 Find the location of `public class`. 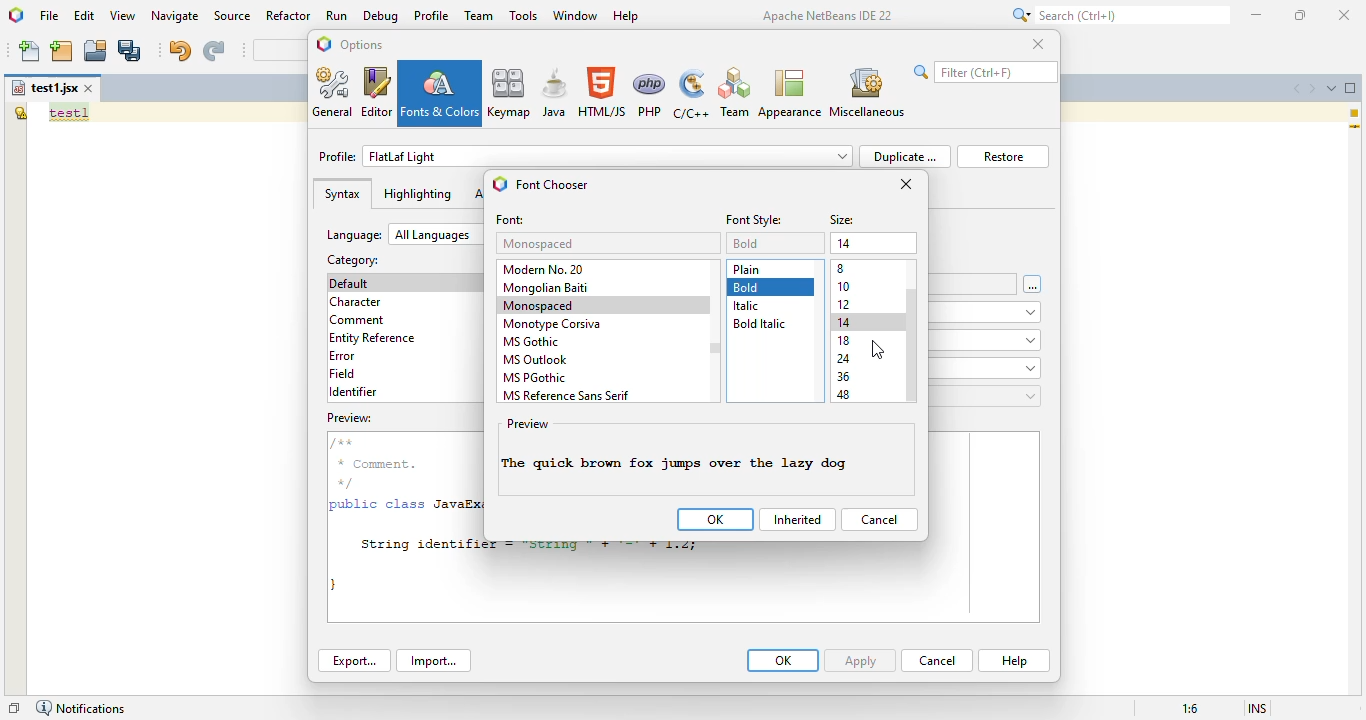

public class is located at coordinates (379, 507).